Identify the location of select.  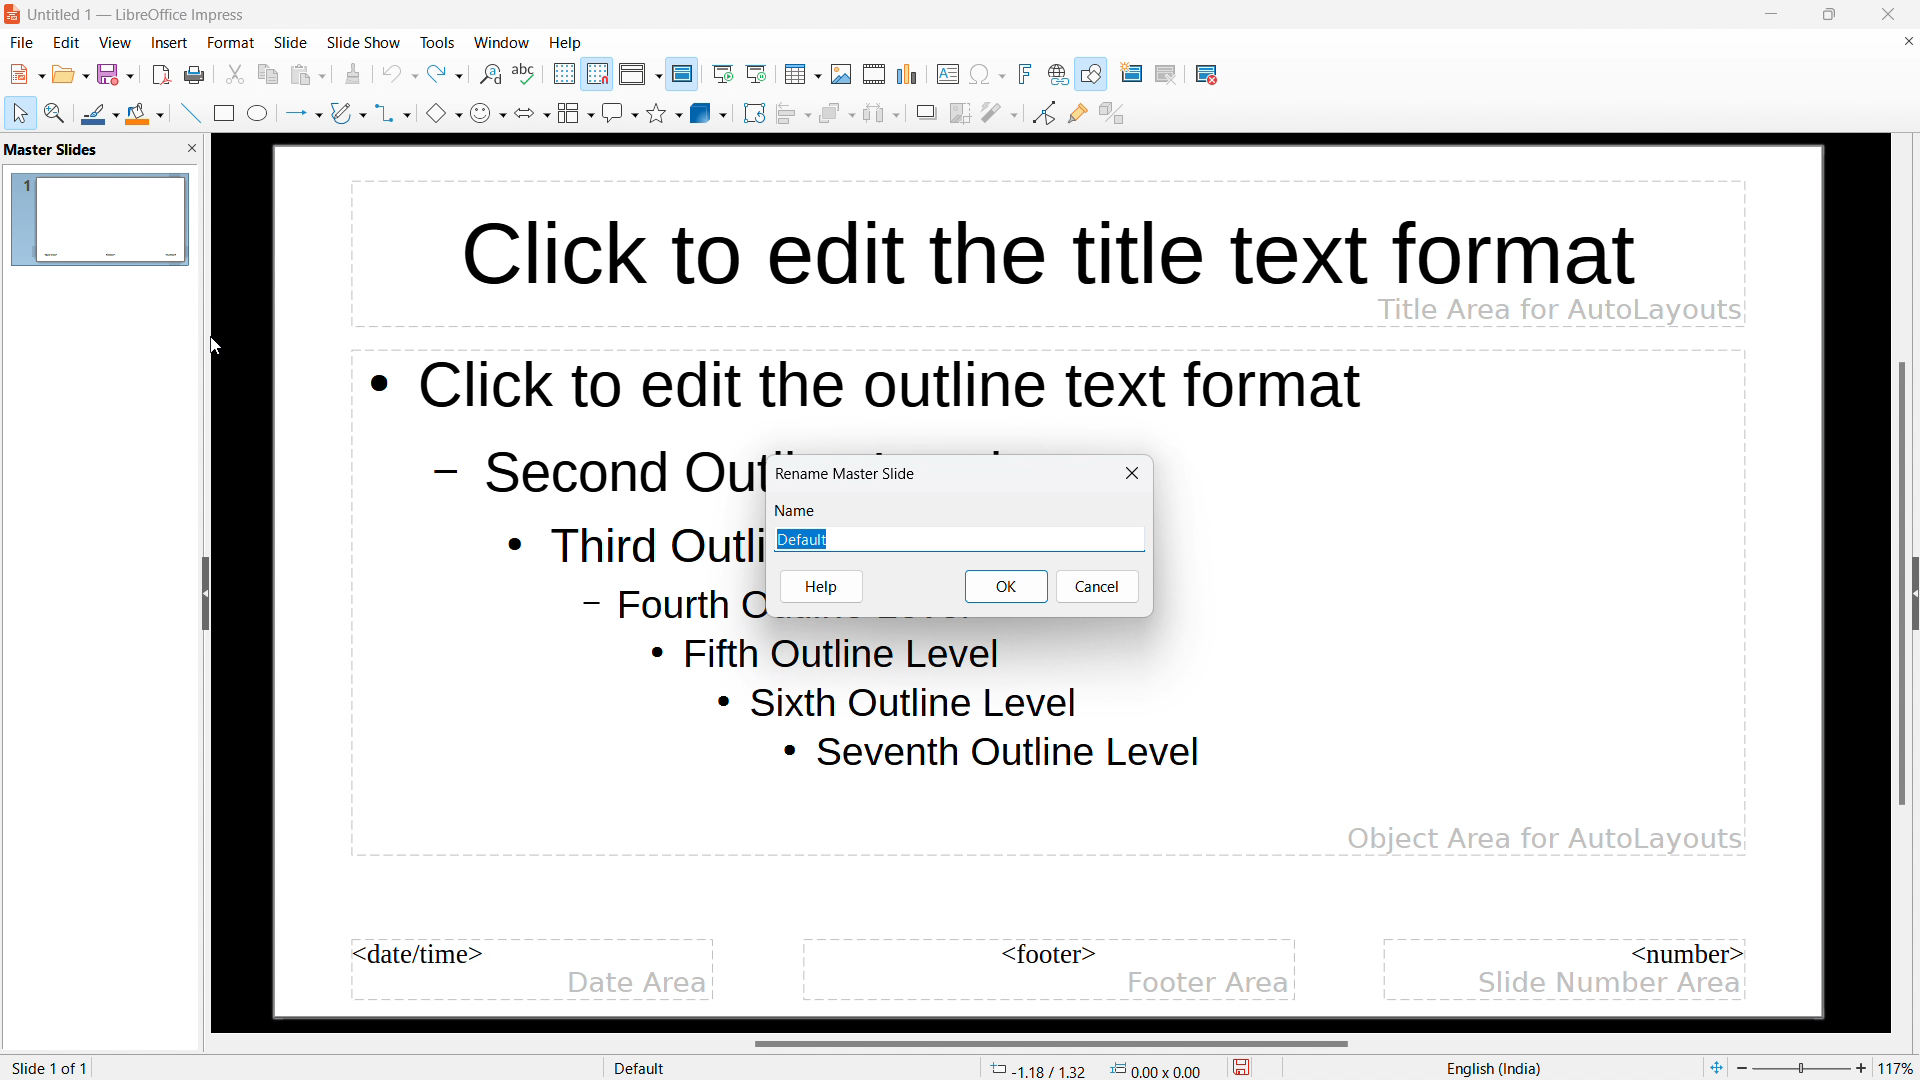
(22, 114).